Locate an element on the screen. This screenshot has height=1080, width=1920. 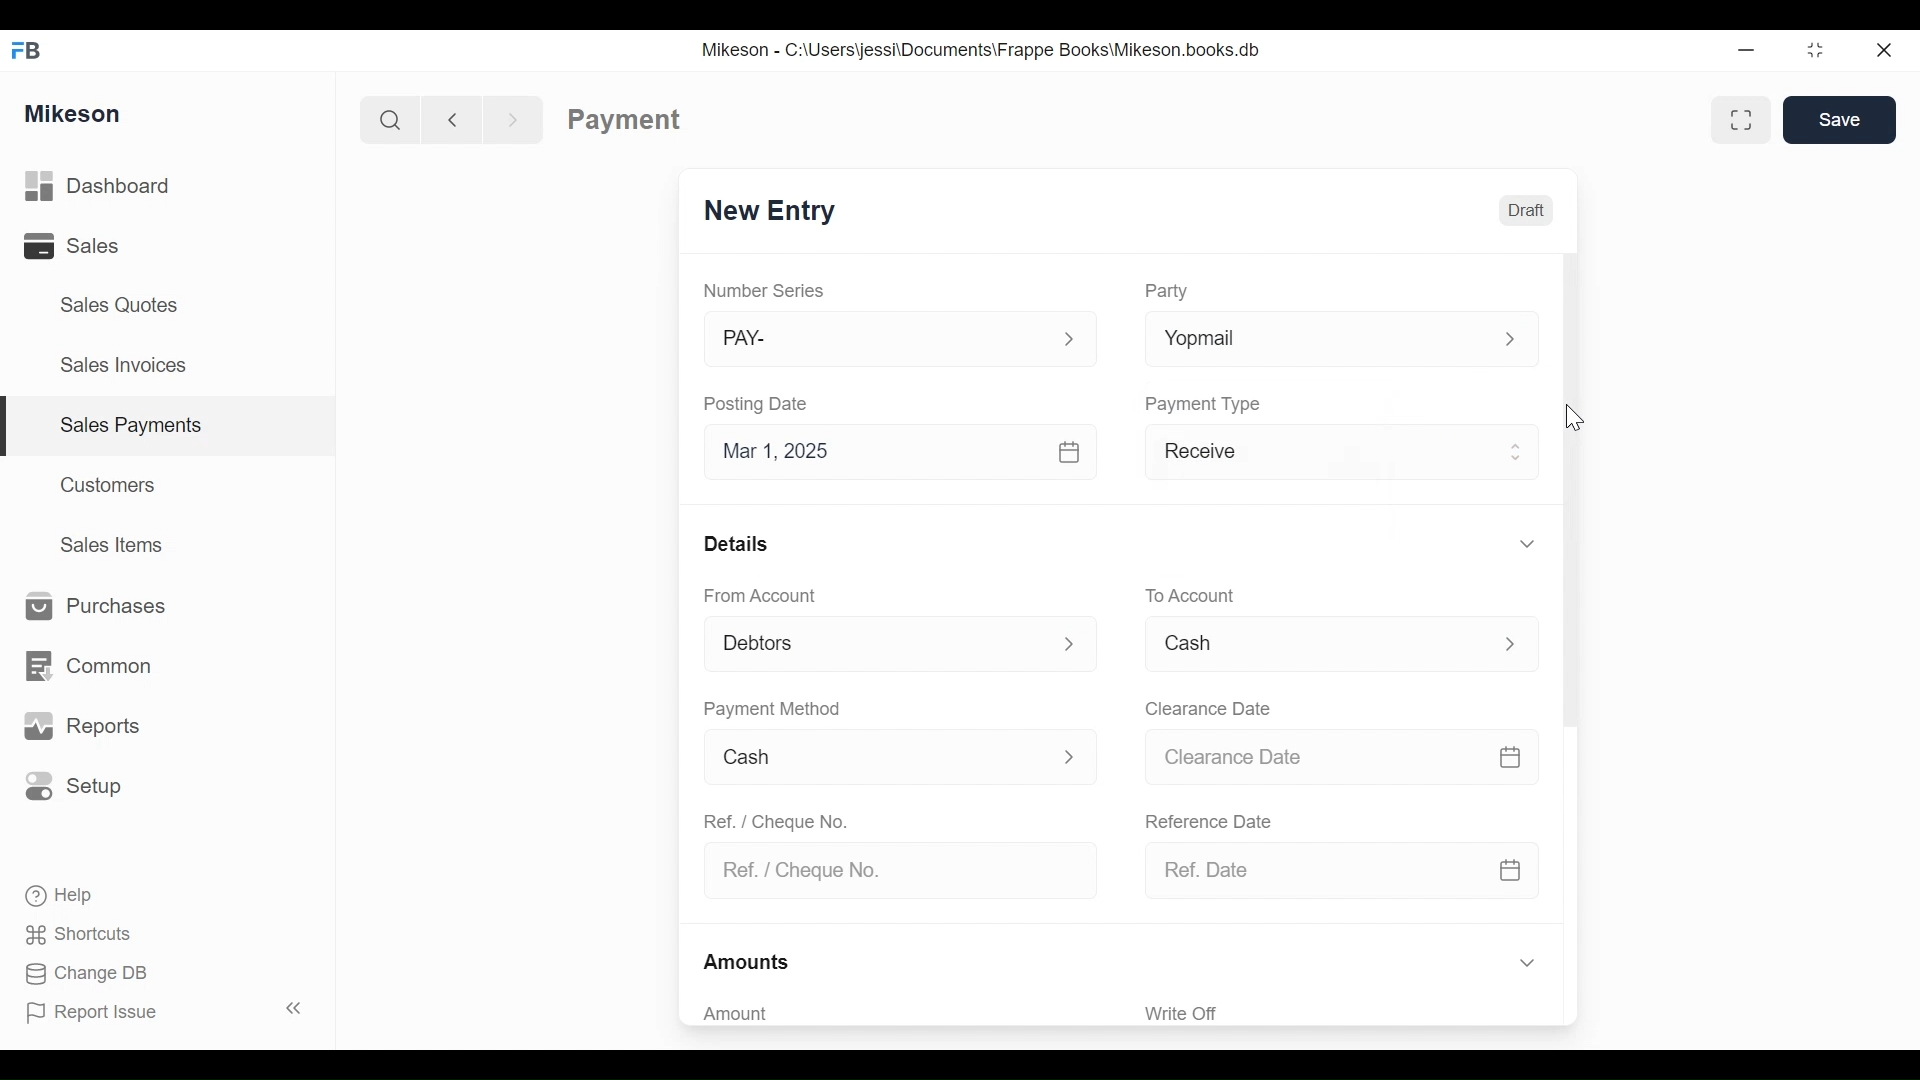
PAY- is located at coordinates (900, 337).